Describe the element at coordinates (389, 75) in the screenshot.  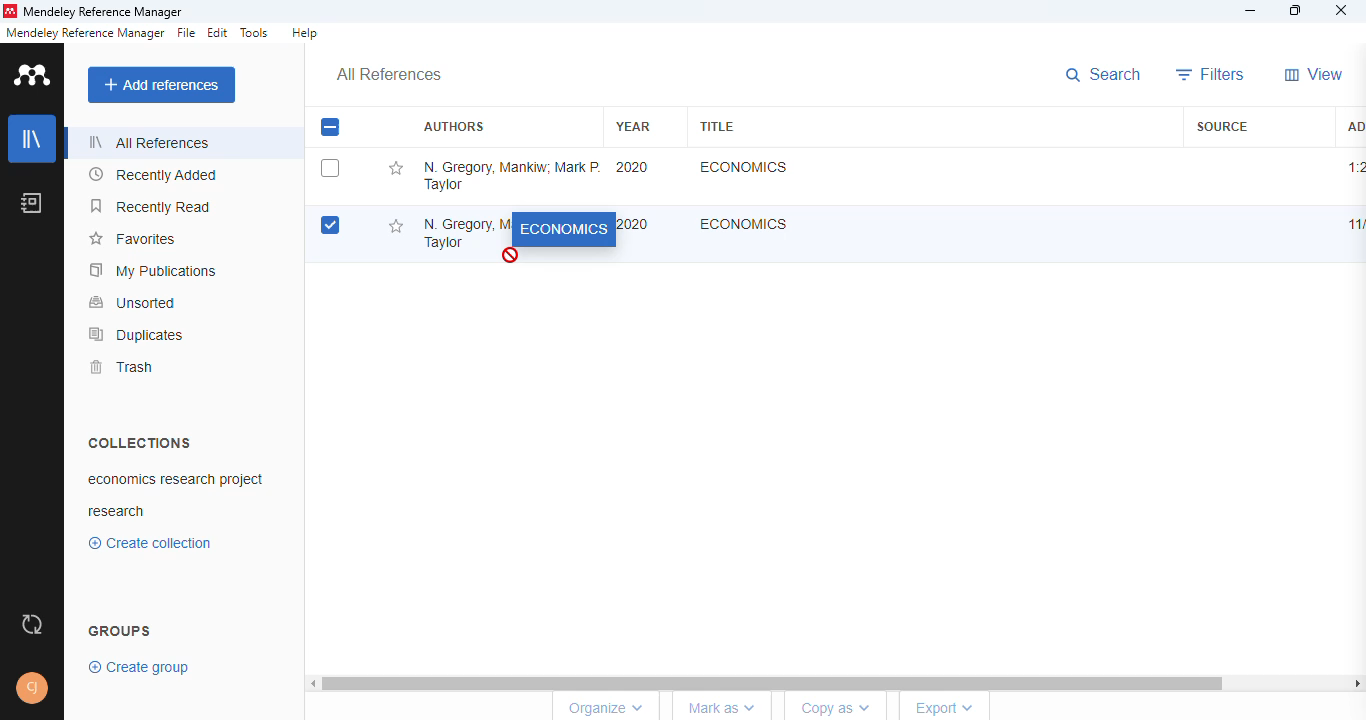
I see `all references` at that location.